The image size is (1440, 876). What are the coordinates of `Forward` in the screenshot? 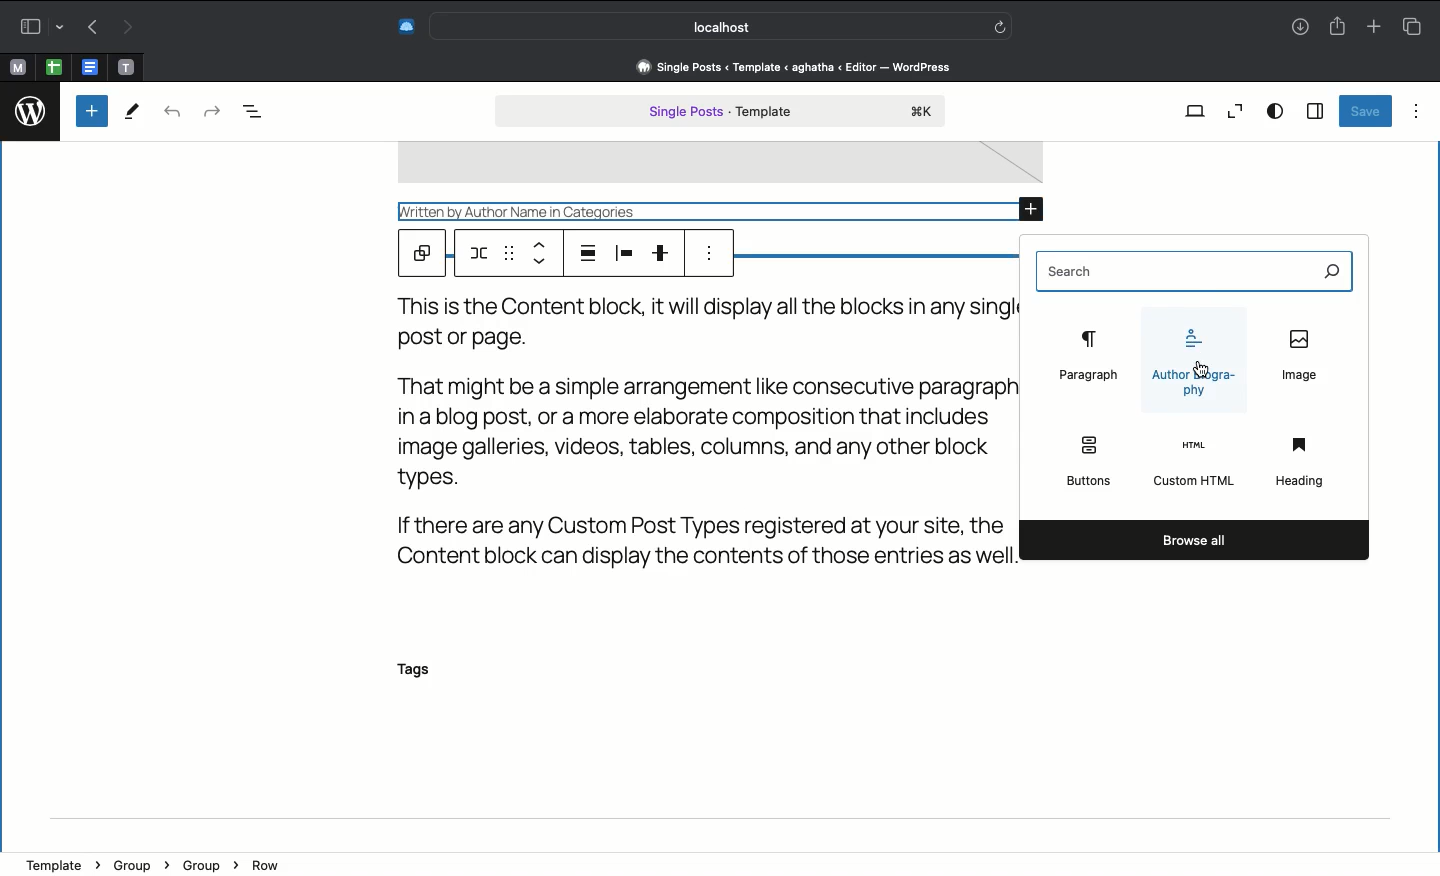 It's located at (129, 28).